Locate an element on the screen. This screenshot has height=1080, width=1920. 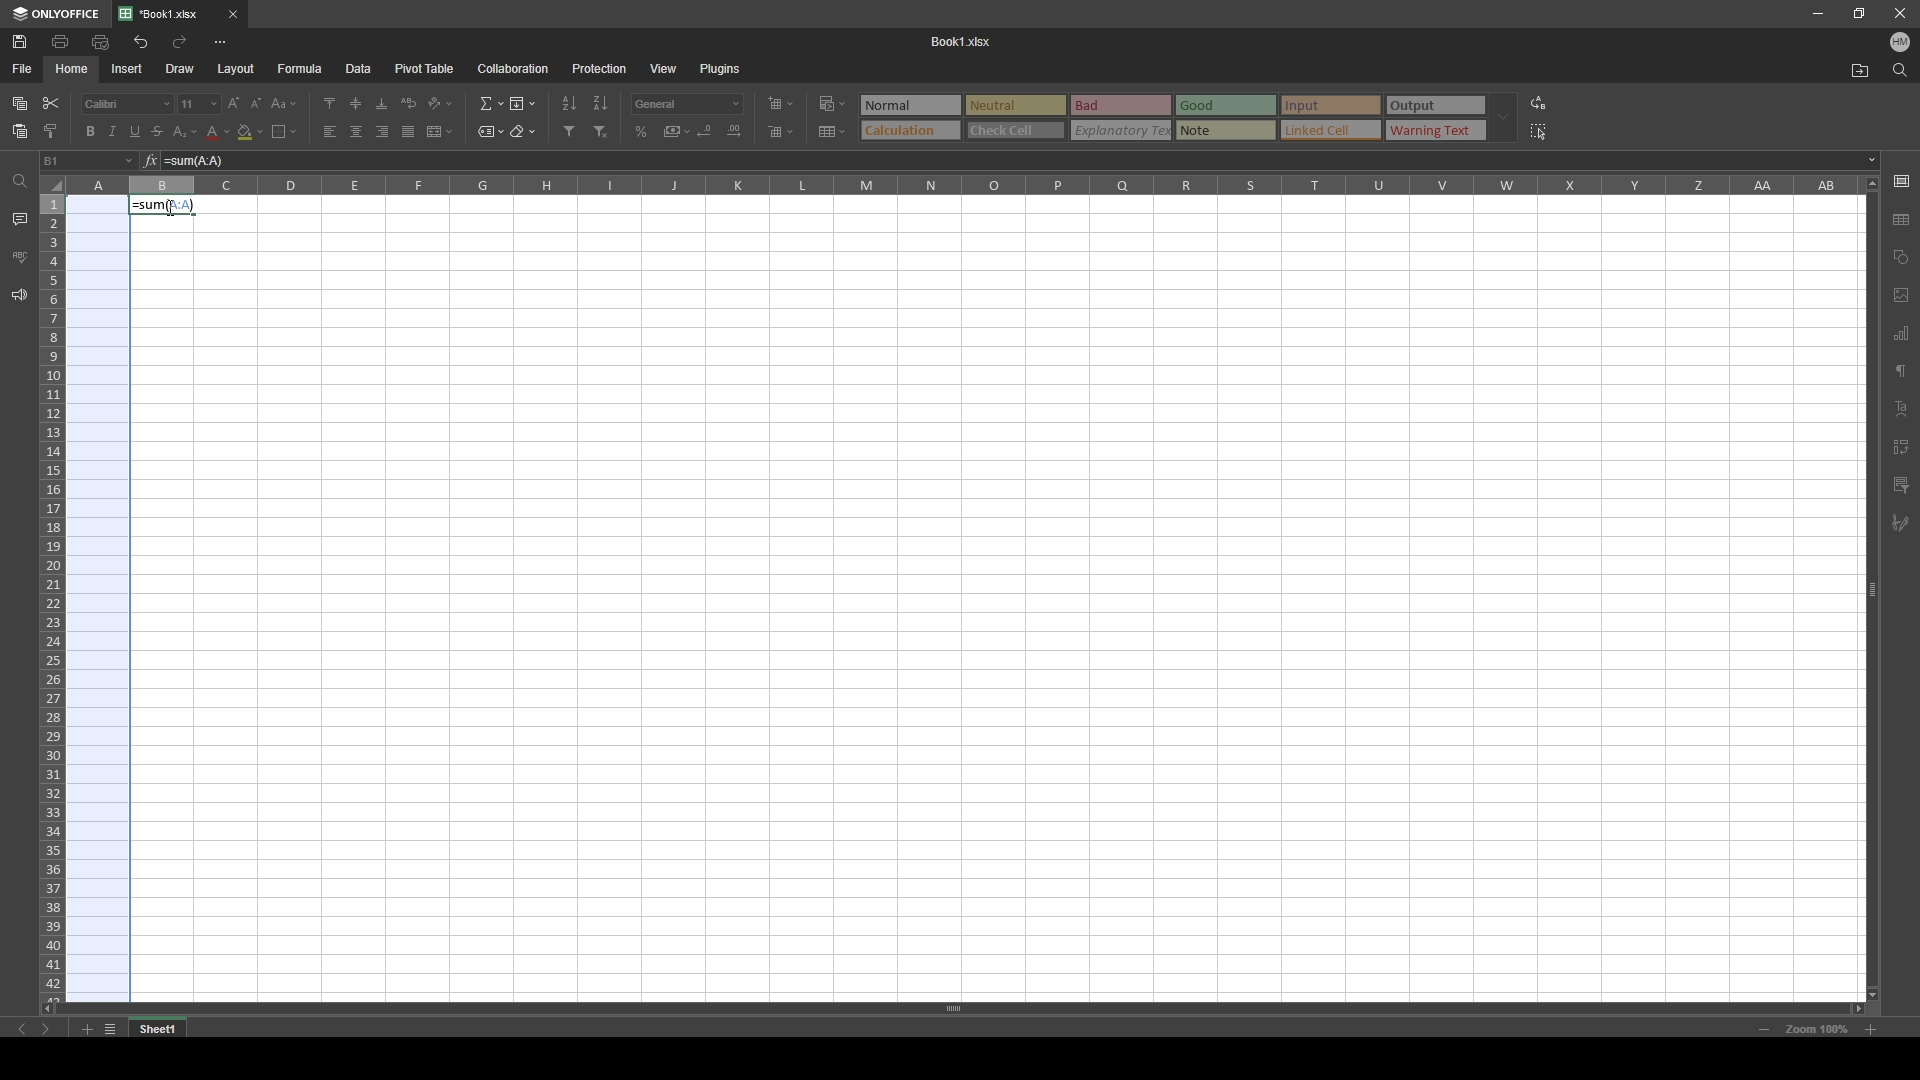
data is located at coordinates (358, 69).